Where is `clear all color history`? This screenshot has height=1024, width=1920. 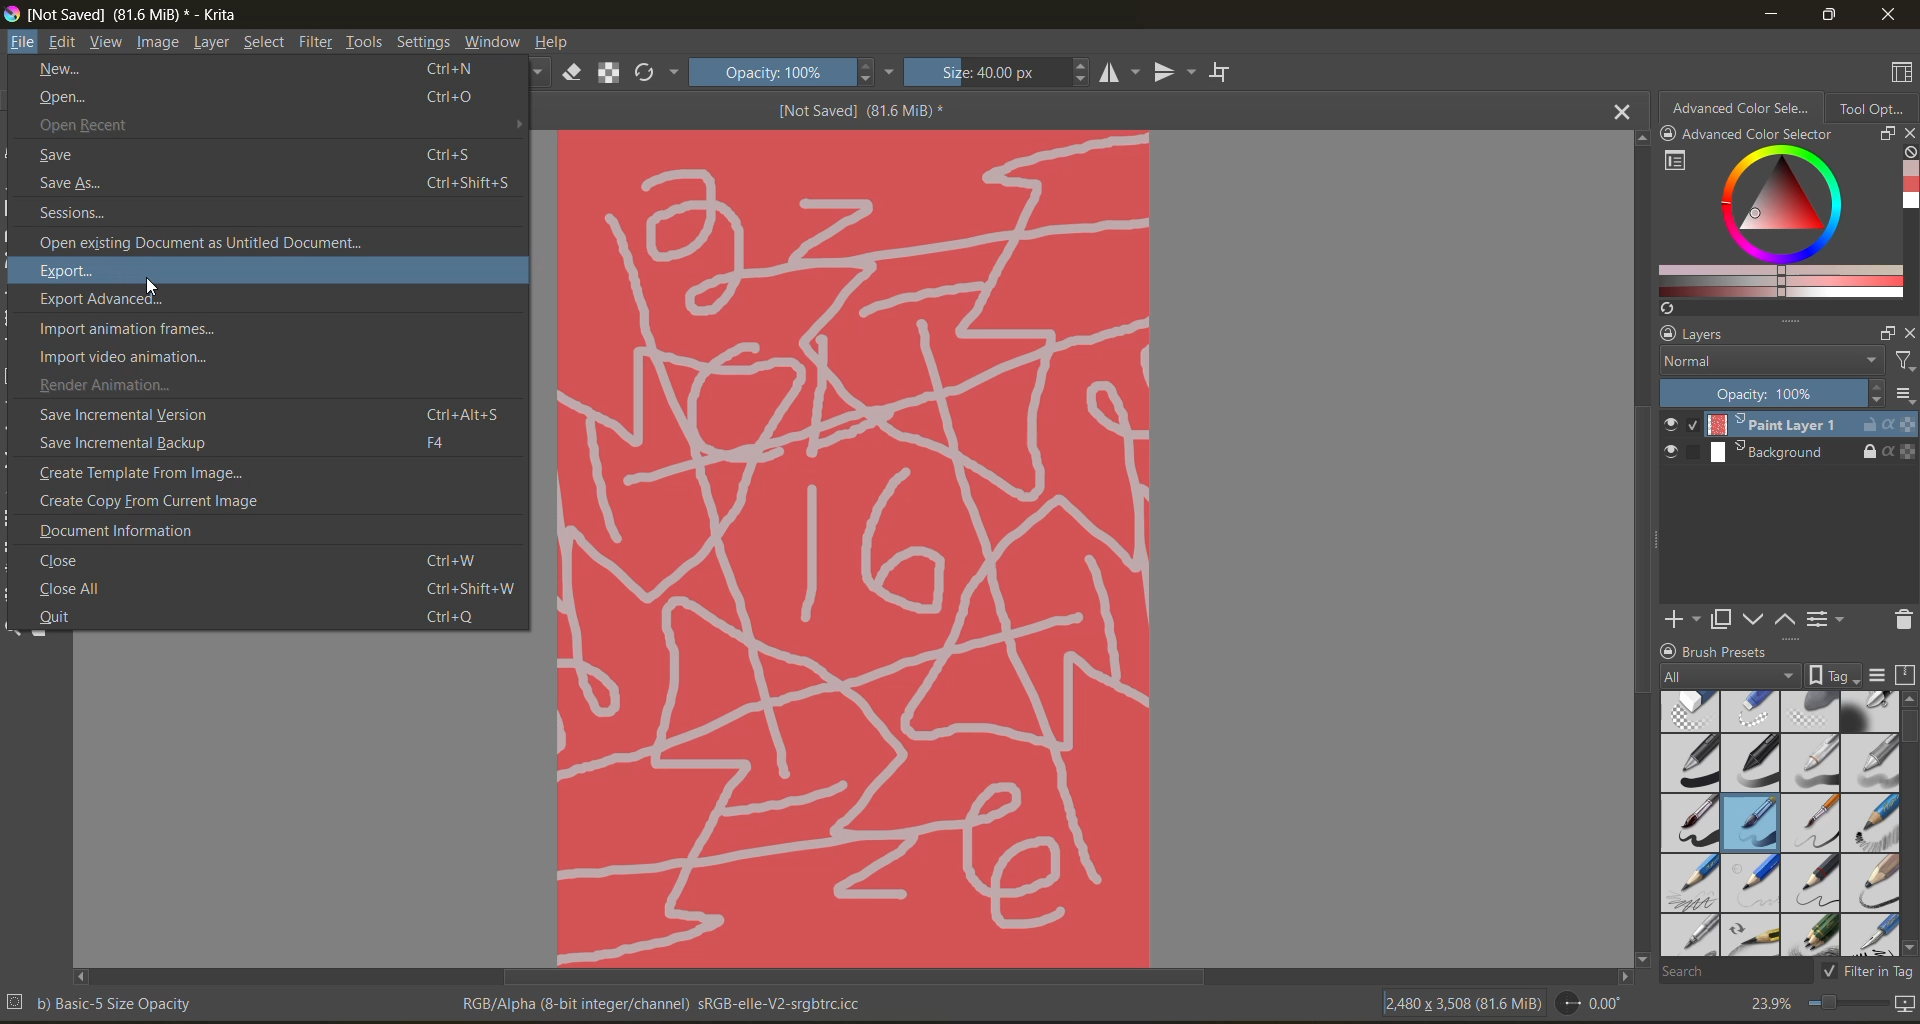 clear all color history is located at coordinates (1908, 154).